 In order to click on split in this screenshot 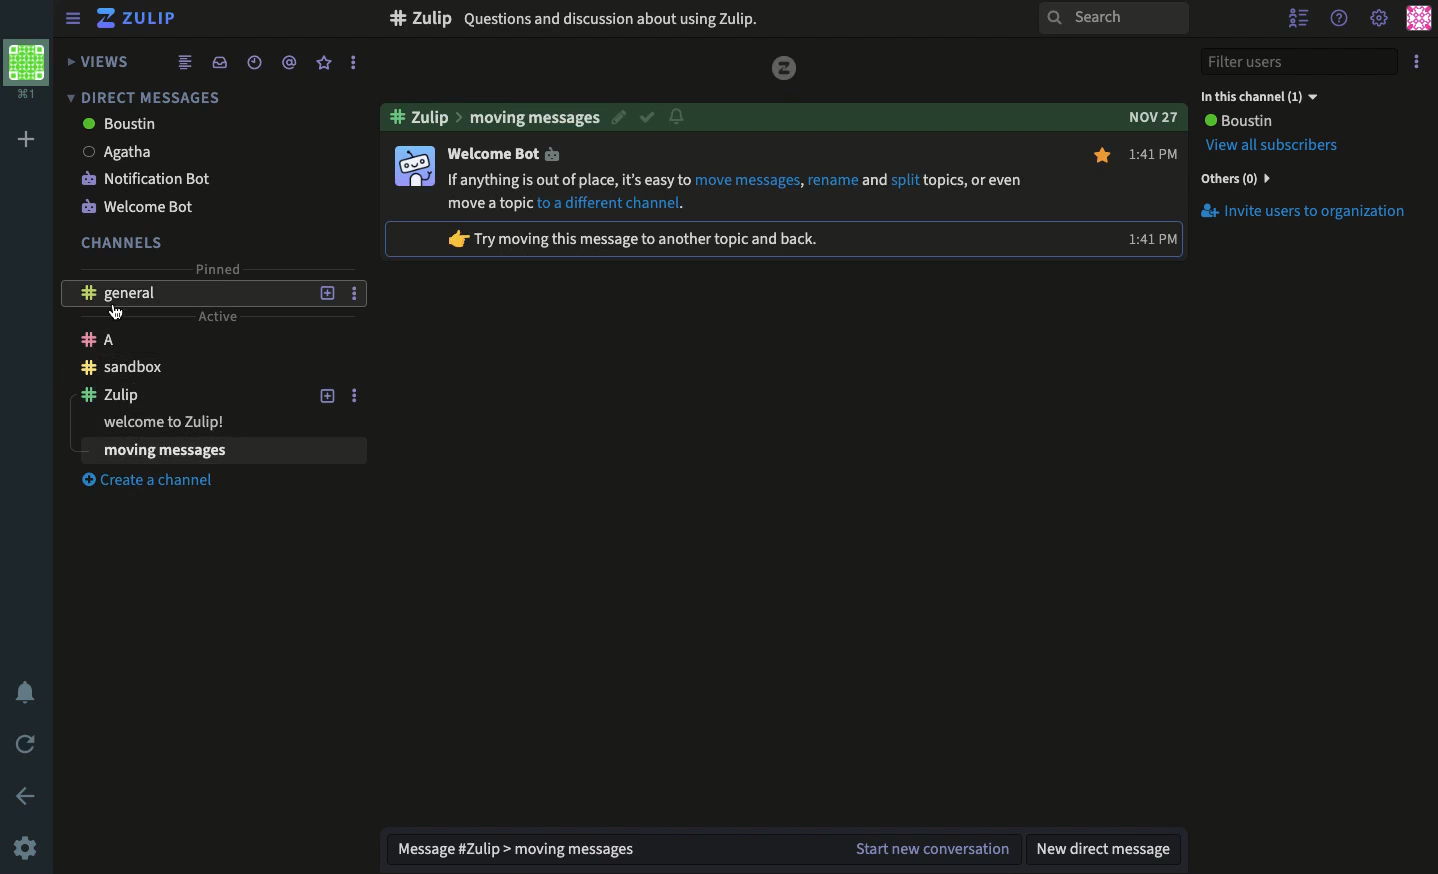, I will do `click(905, 181)`.